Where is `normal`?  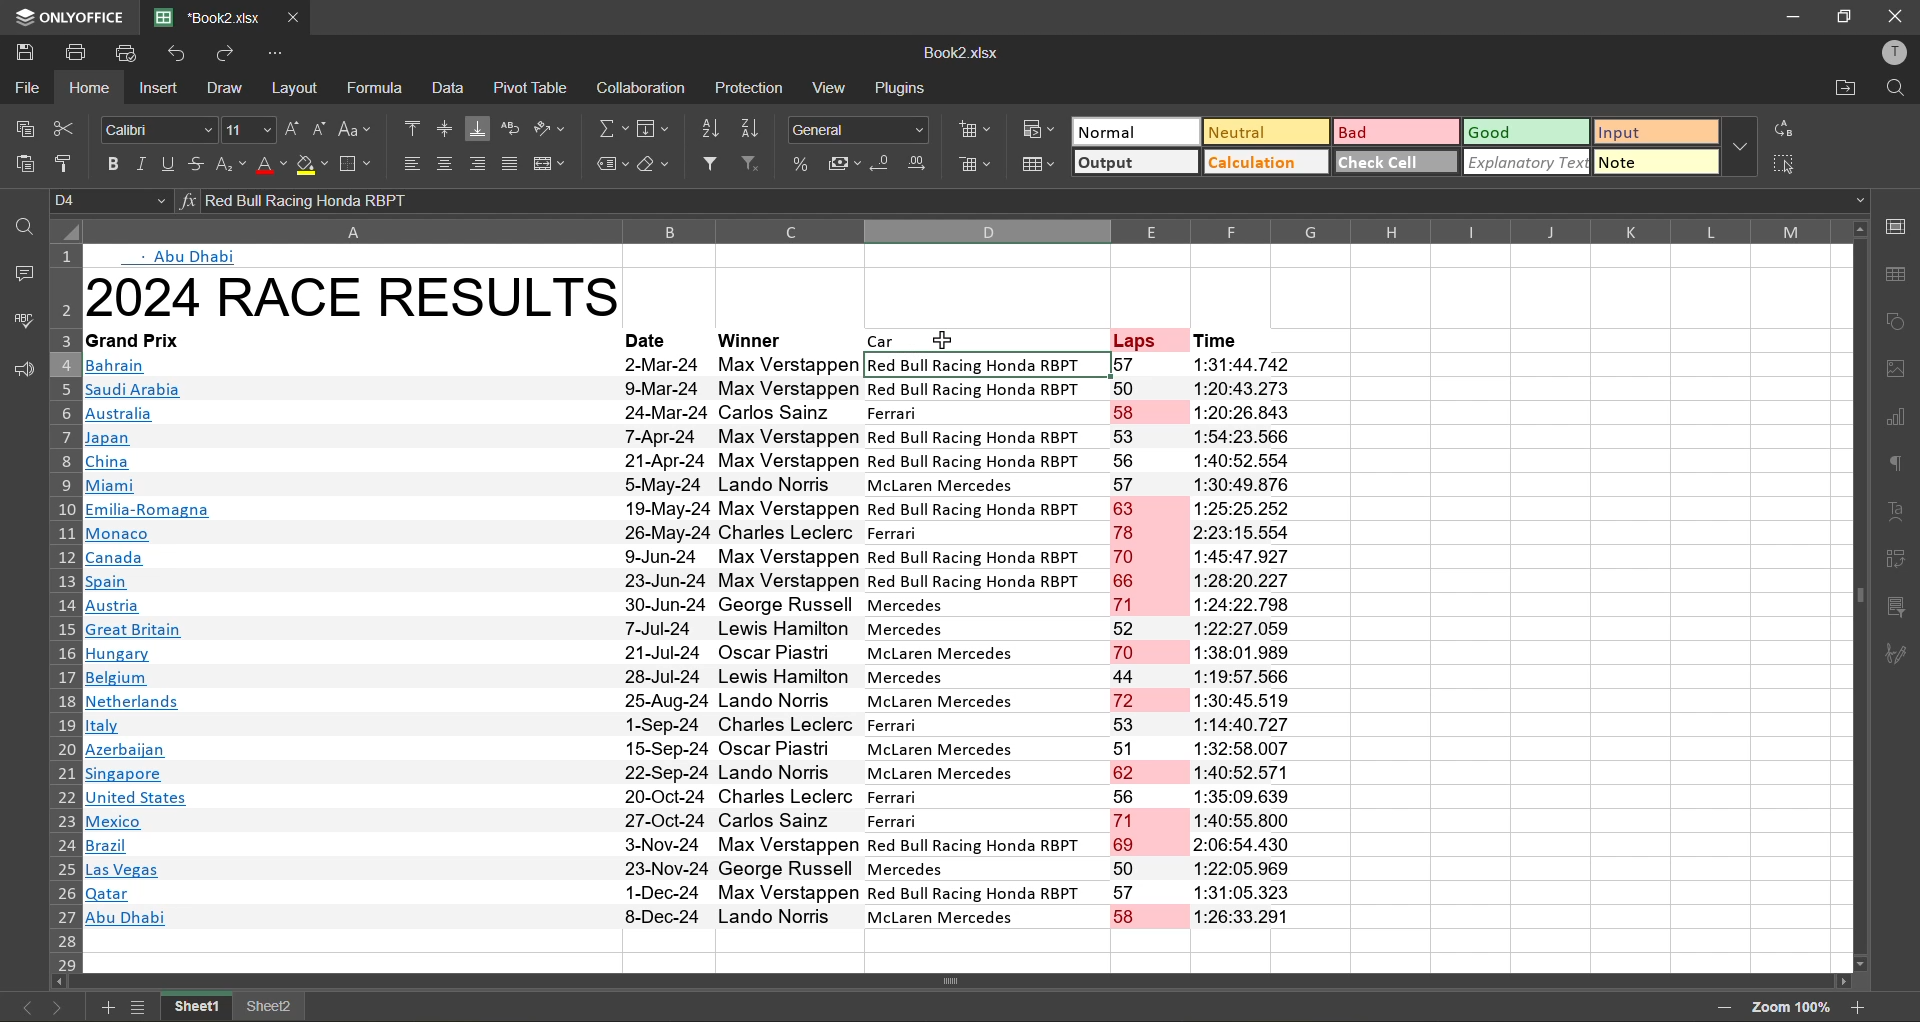
normal is located at coordinates (1136, 130).